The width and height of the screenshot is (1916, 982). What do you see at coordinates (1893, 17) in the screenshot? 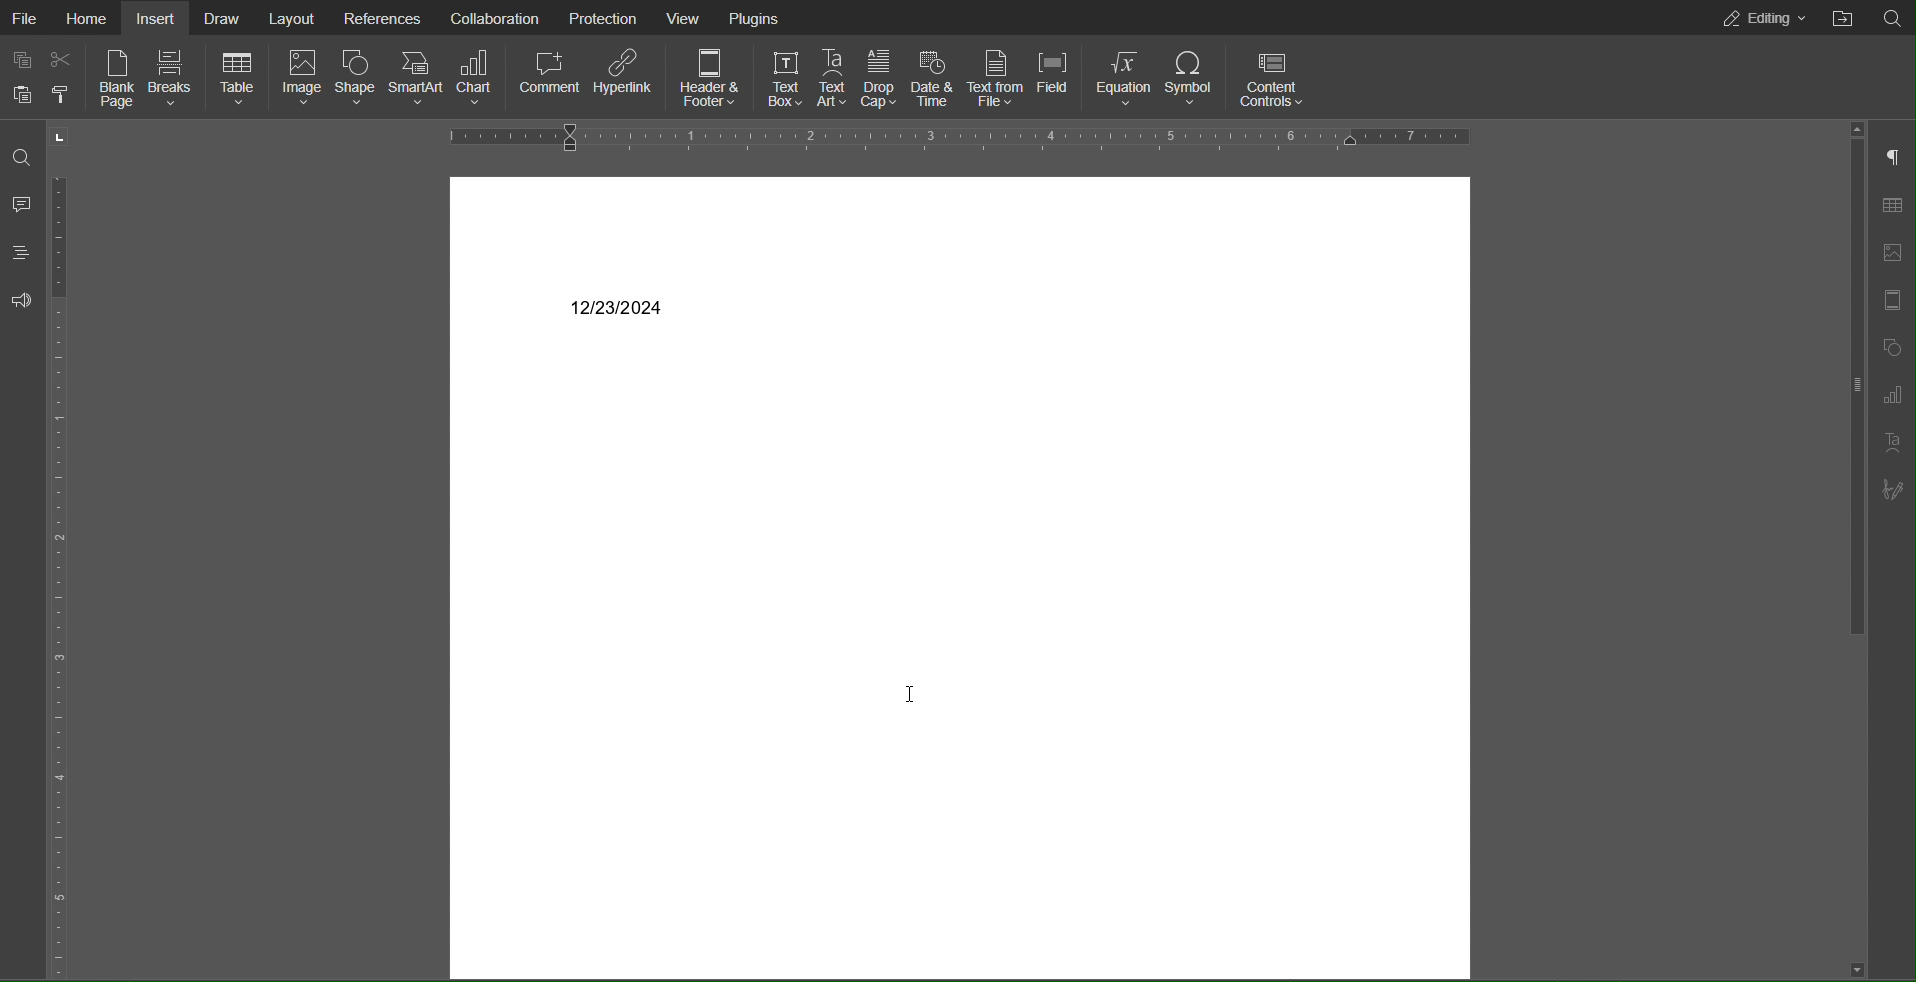
I see `Open File Location` at bounding box center [1893, 17].